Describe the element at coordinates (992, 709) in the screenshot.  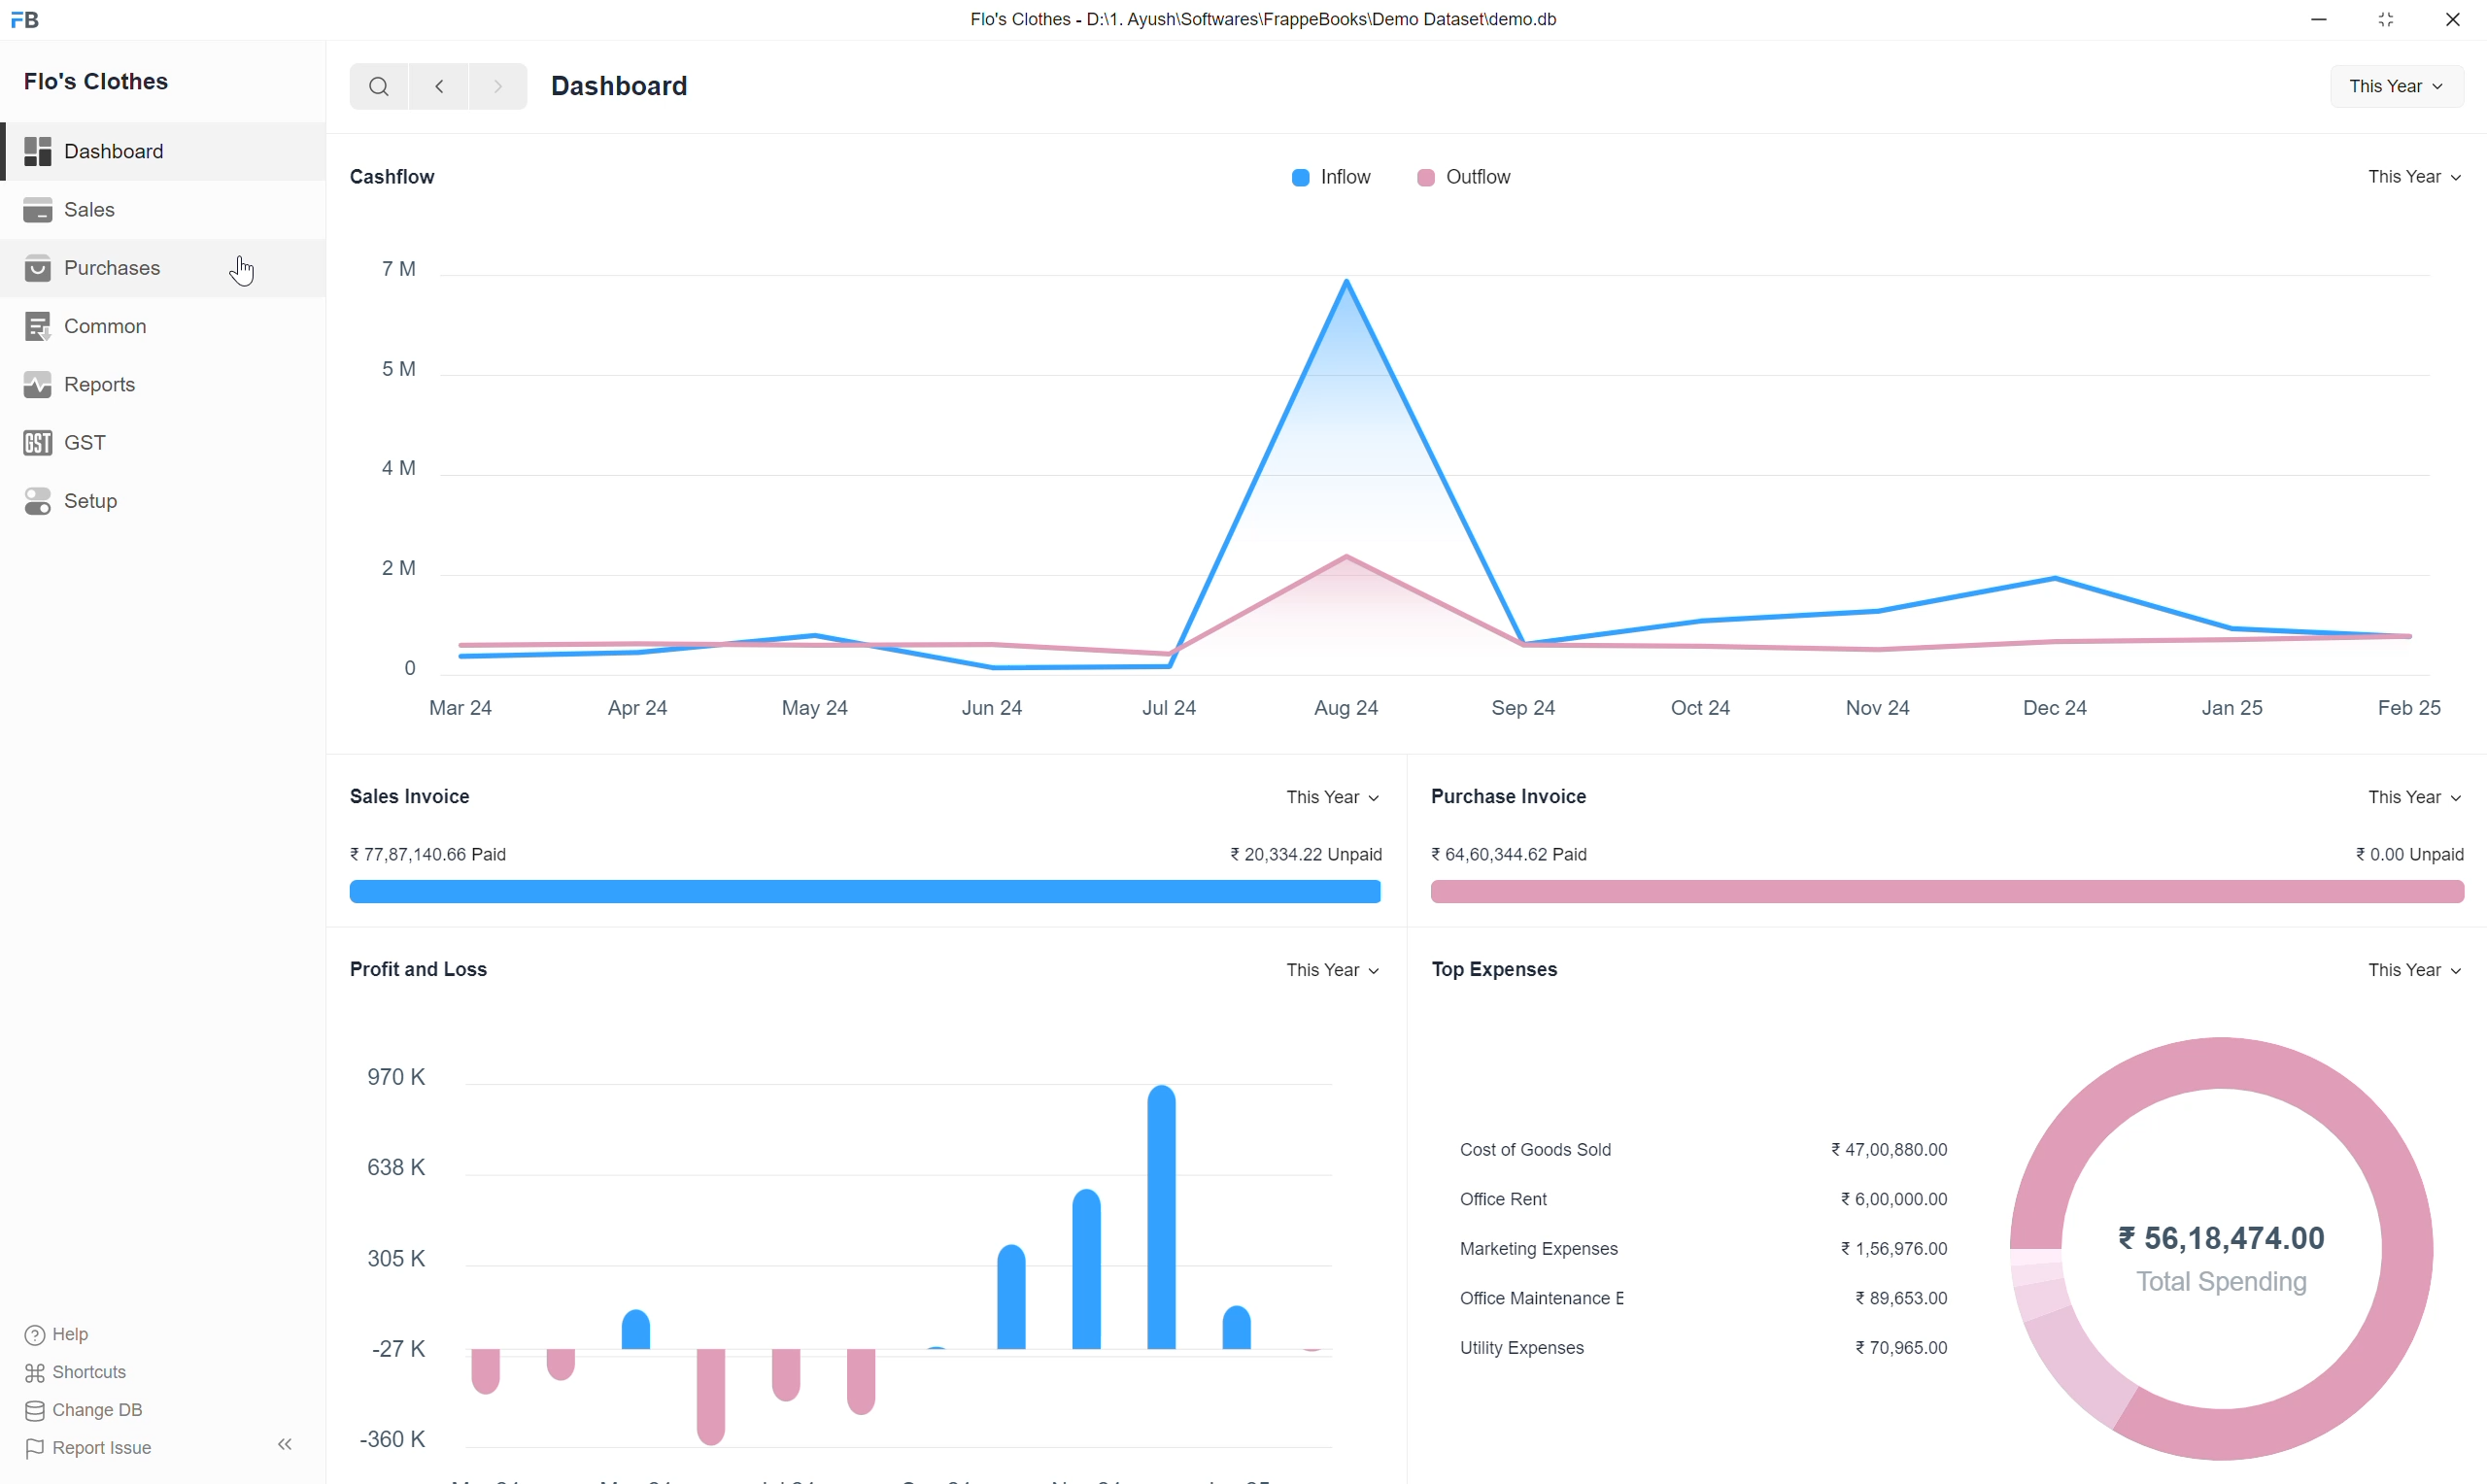
I see `Jun 24` at that location.